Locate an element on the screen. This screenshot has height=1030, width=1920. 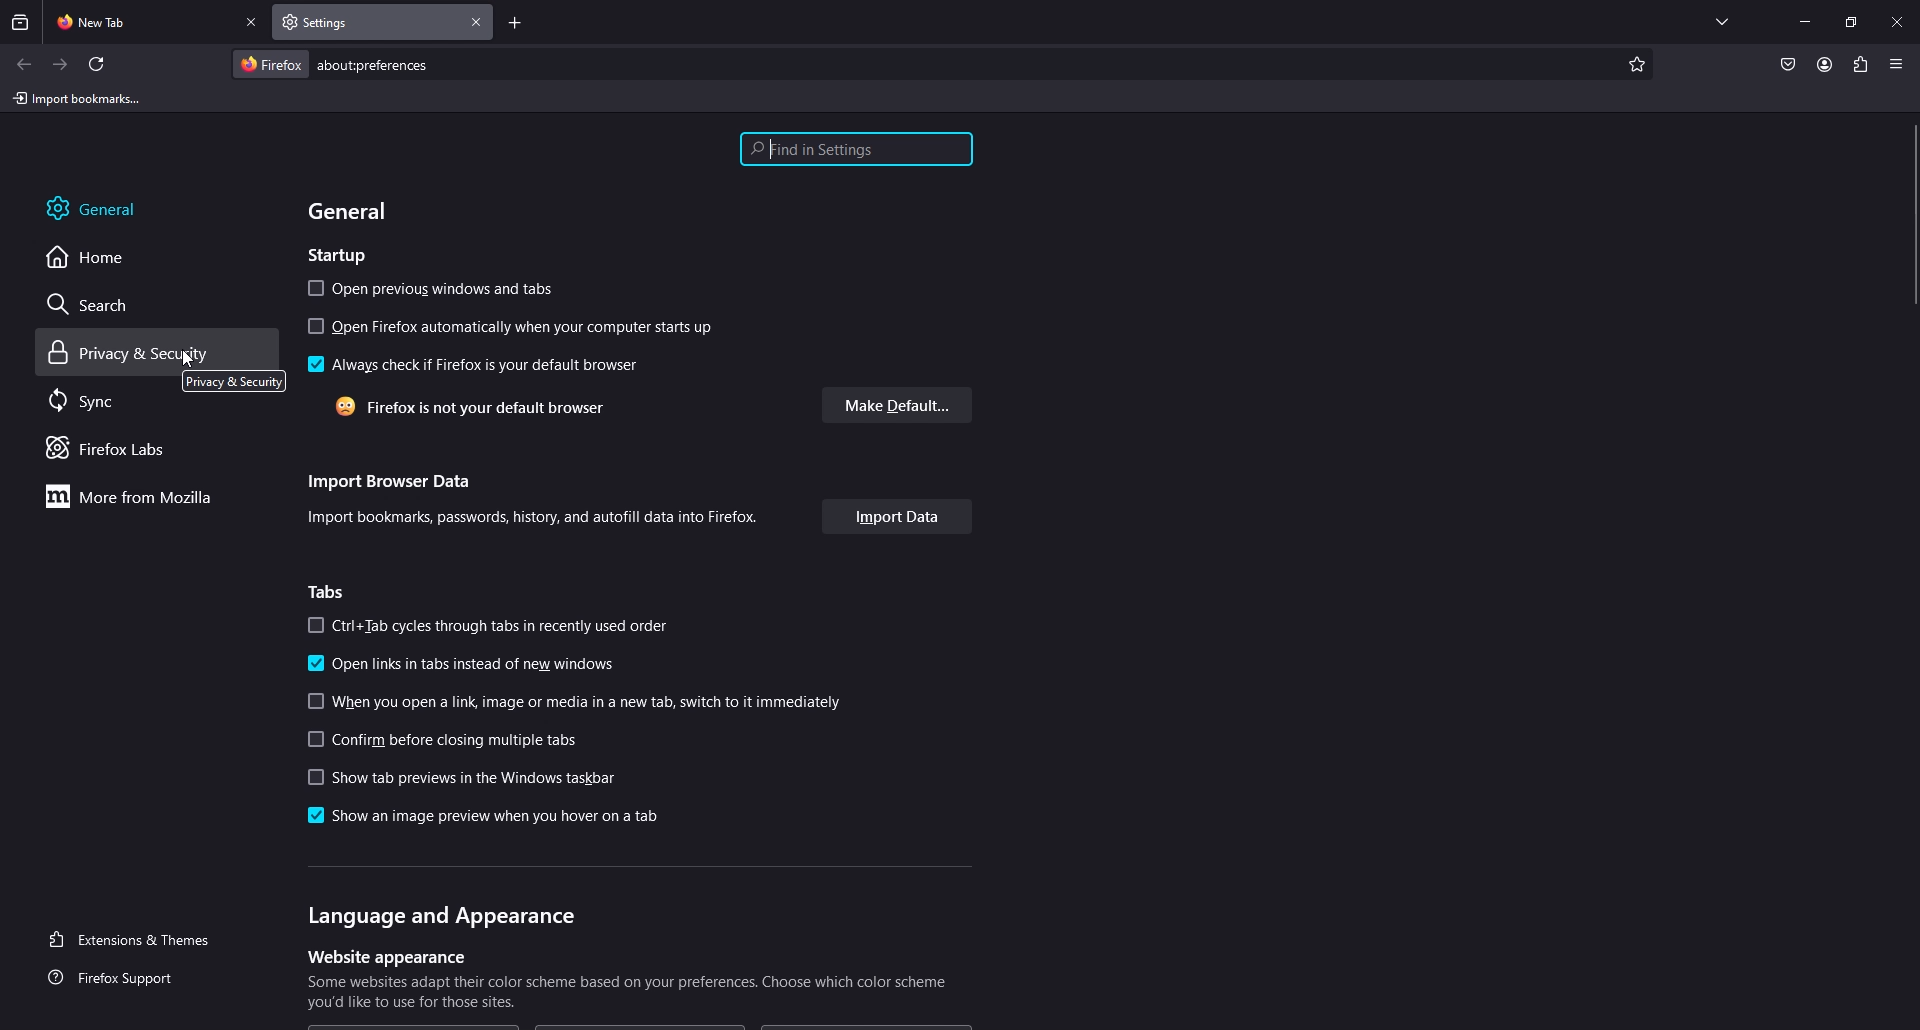
refresh is located at coordinates (97, 64).